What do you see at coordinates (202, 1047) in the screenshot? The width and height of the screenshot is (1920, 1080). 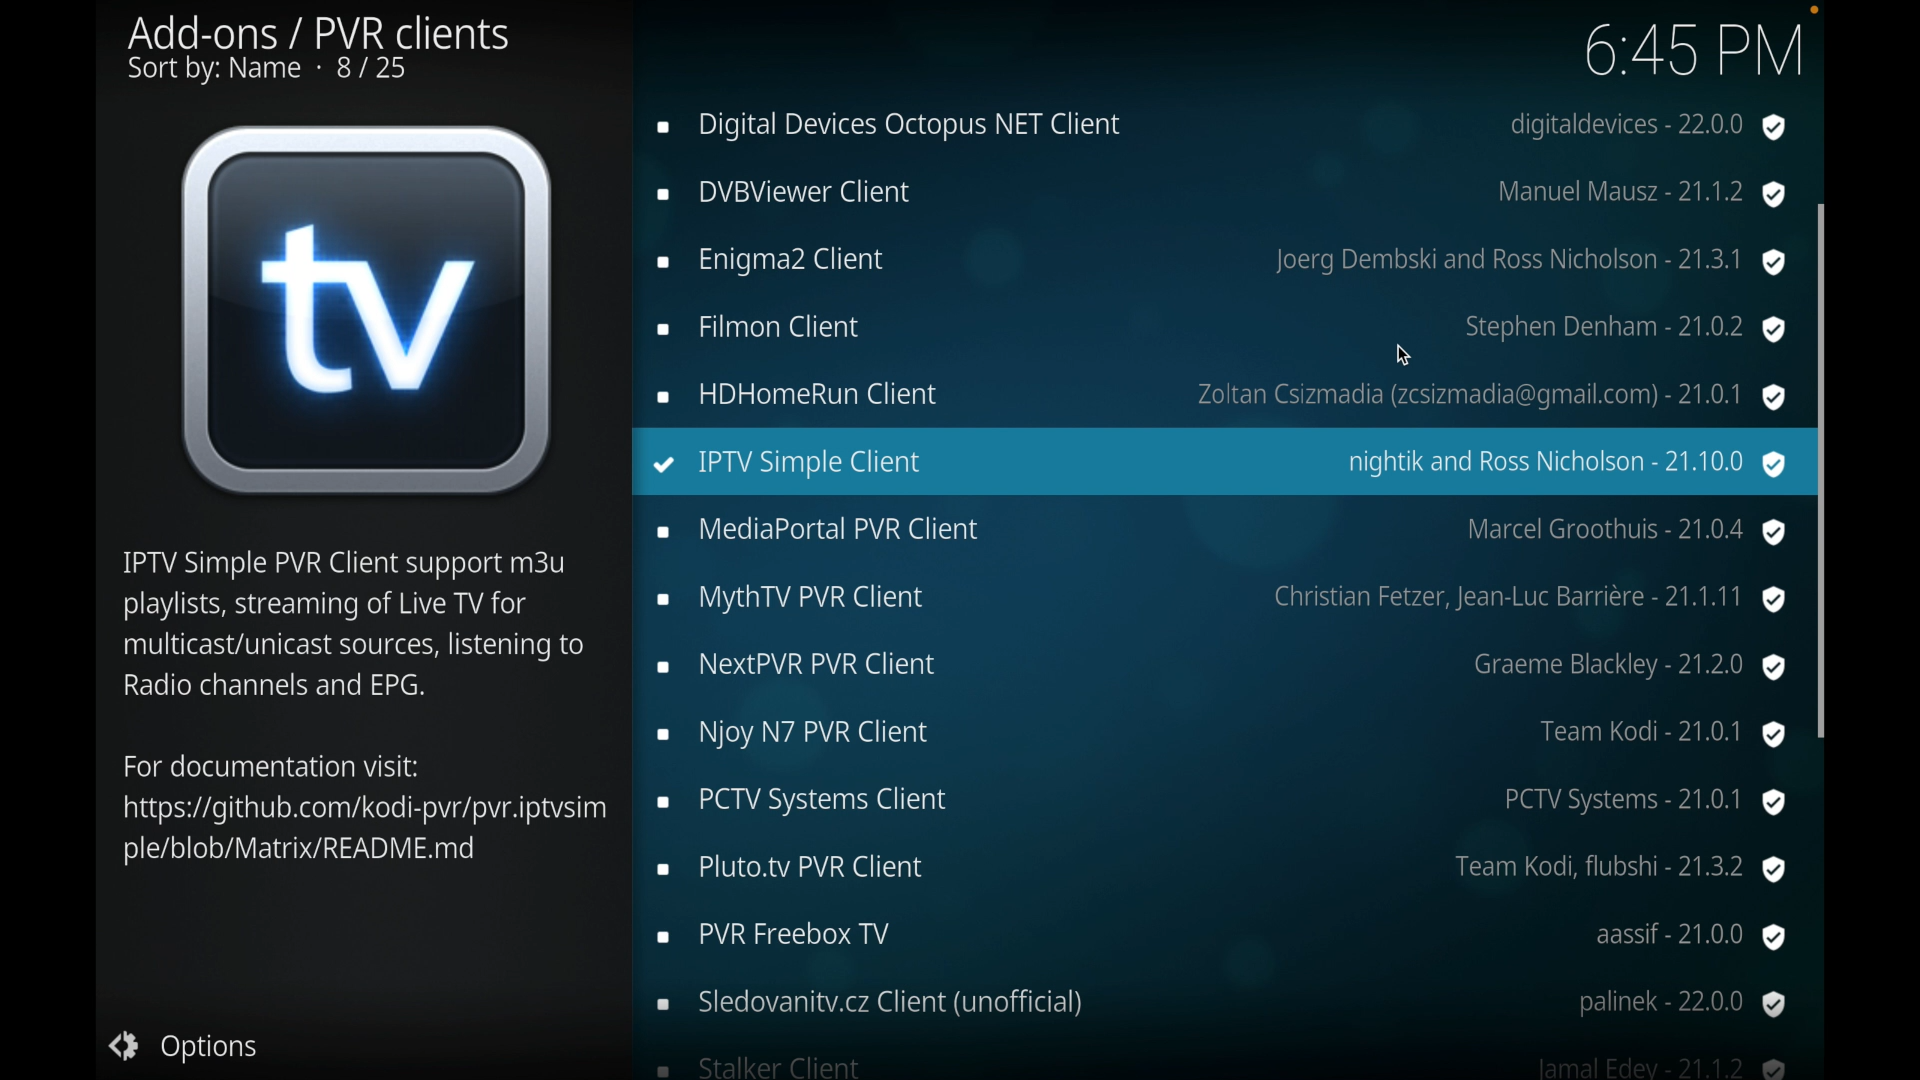 I see `options` at bounding box center [202, 1047].